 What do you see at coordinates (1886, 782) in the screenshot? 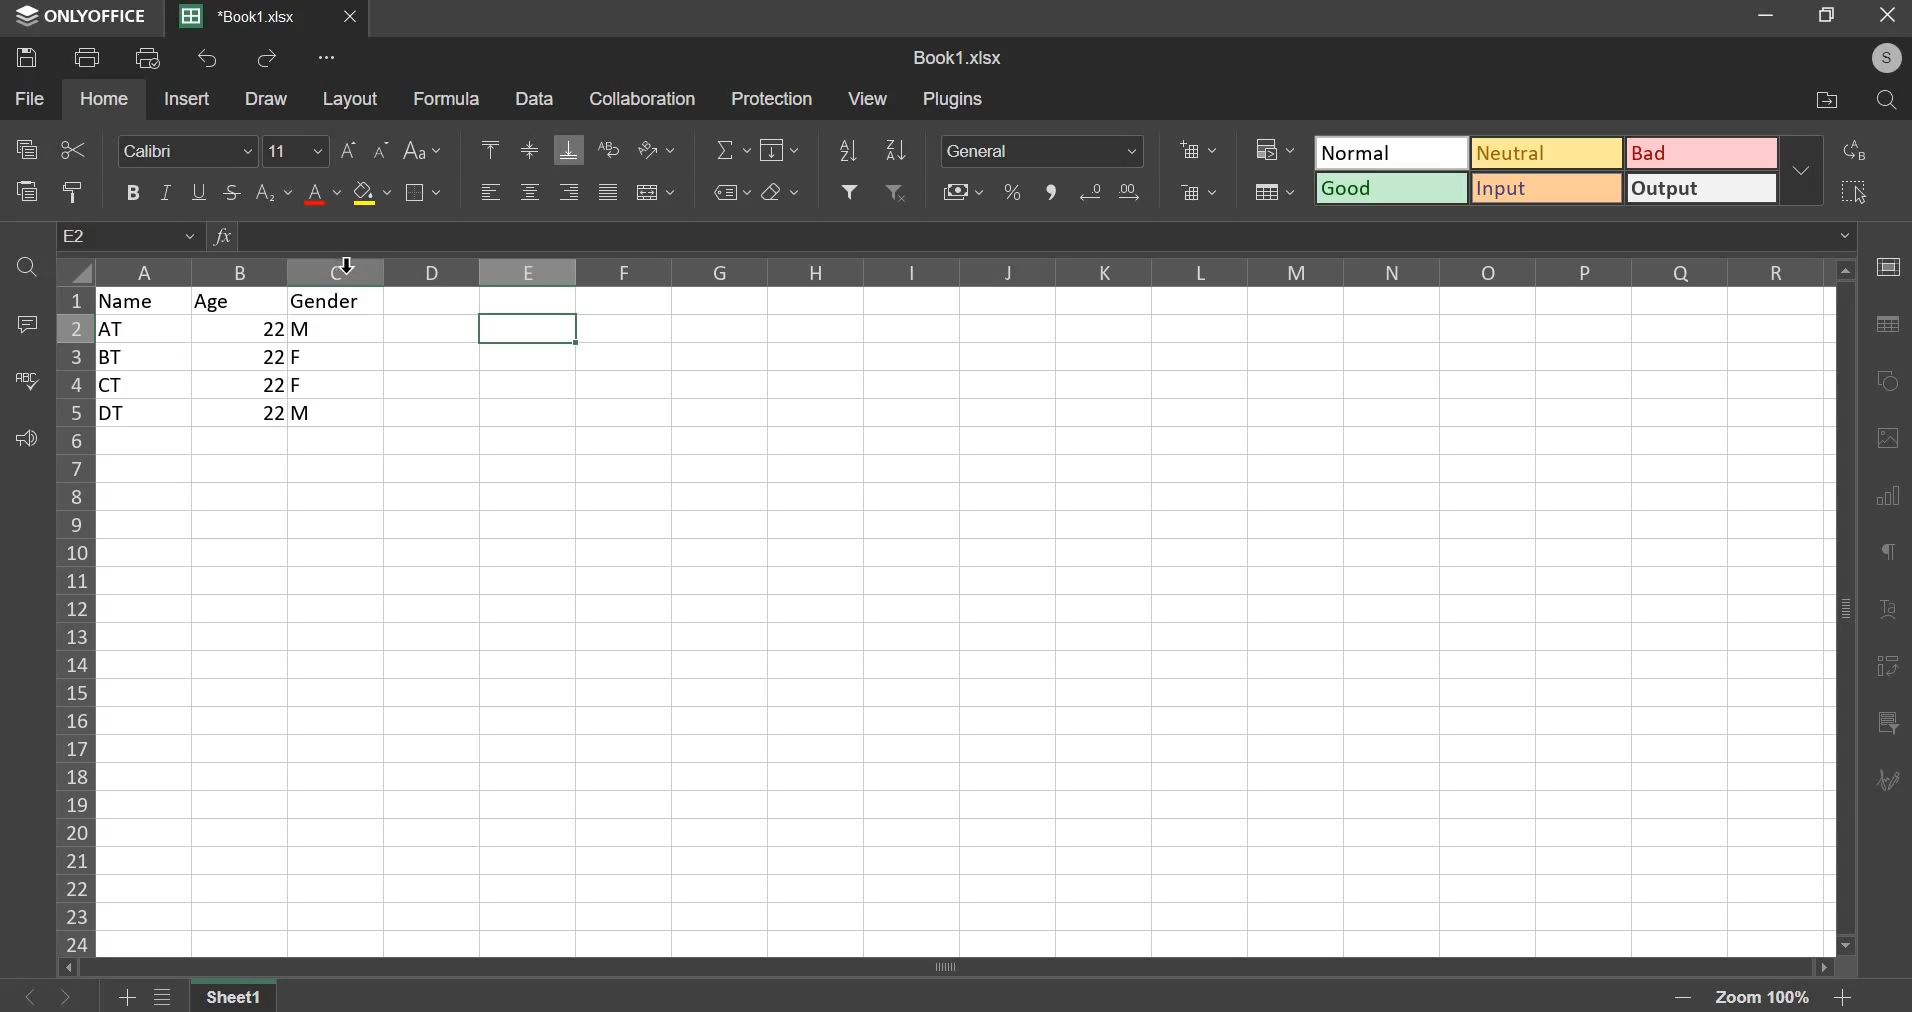
I see `signature` at bounding box center [1886, 782].